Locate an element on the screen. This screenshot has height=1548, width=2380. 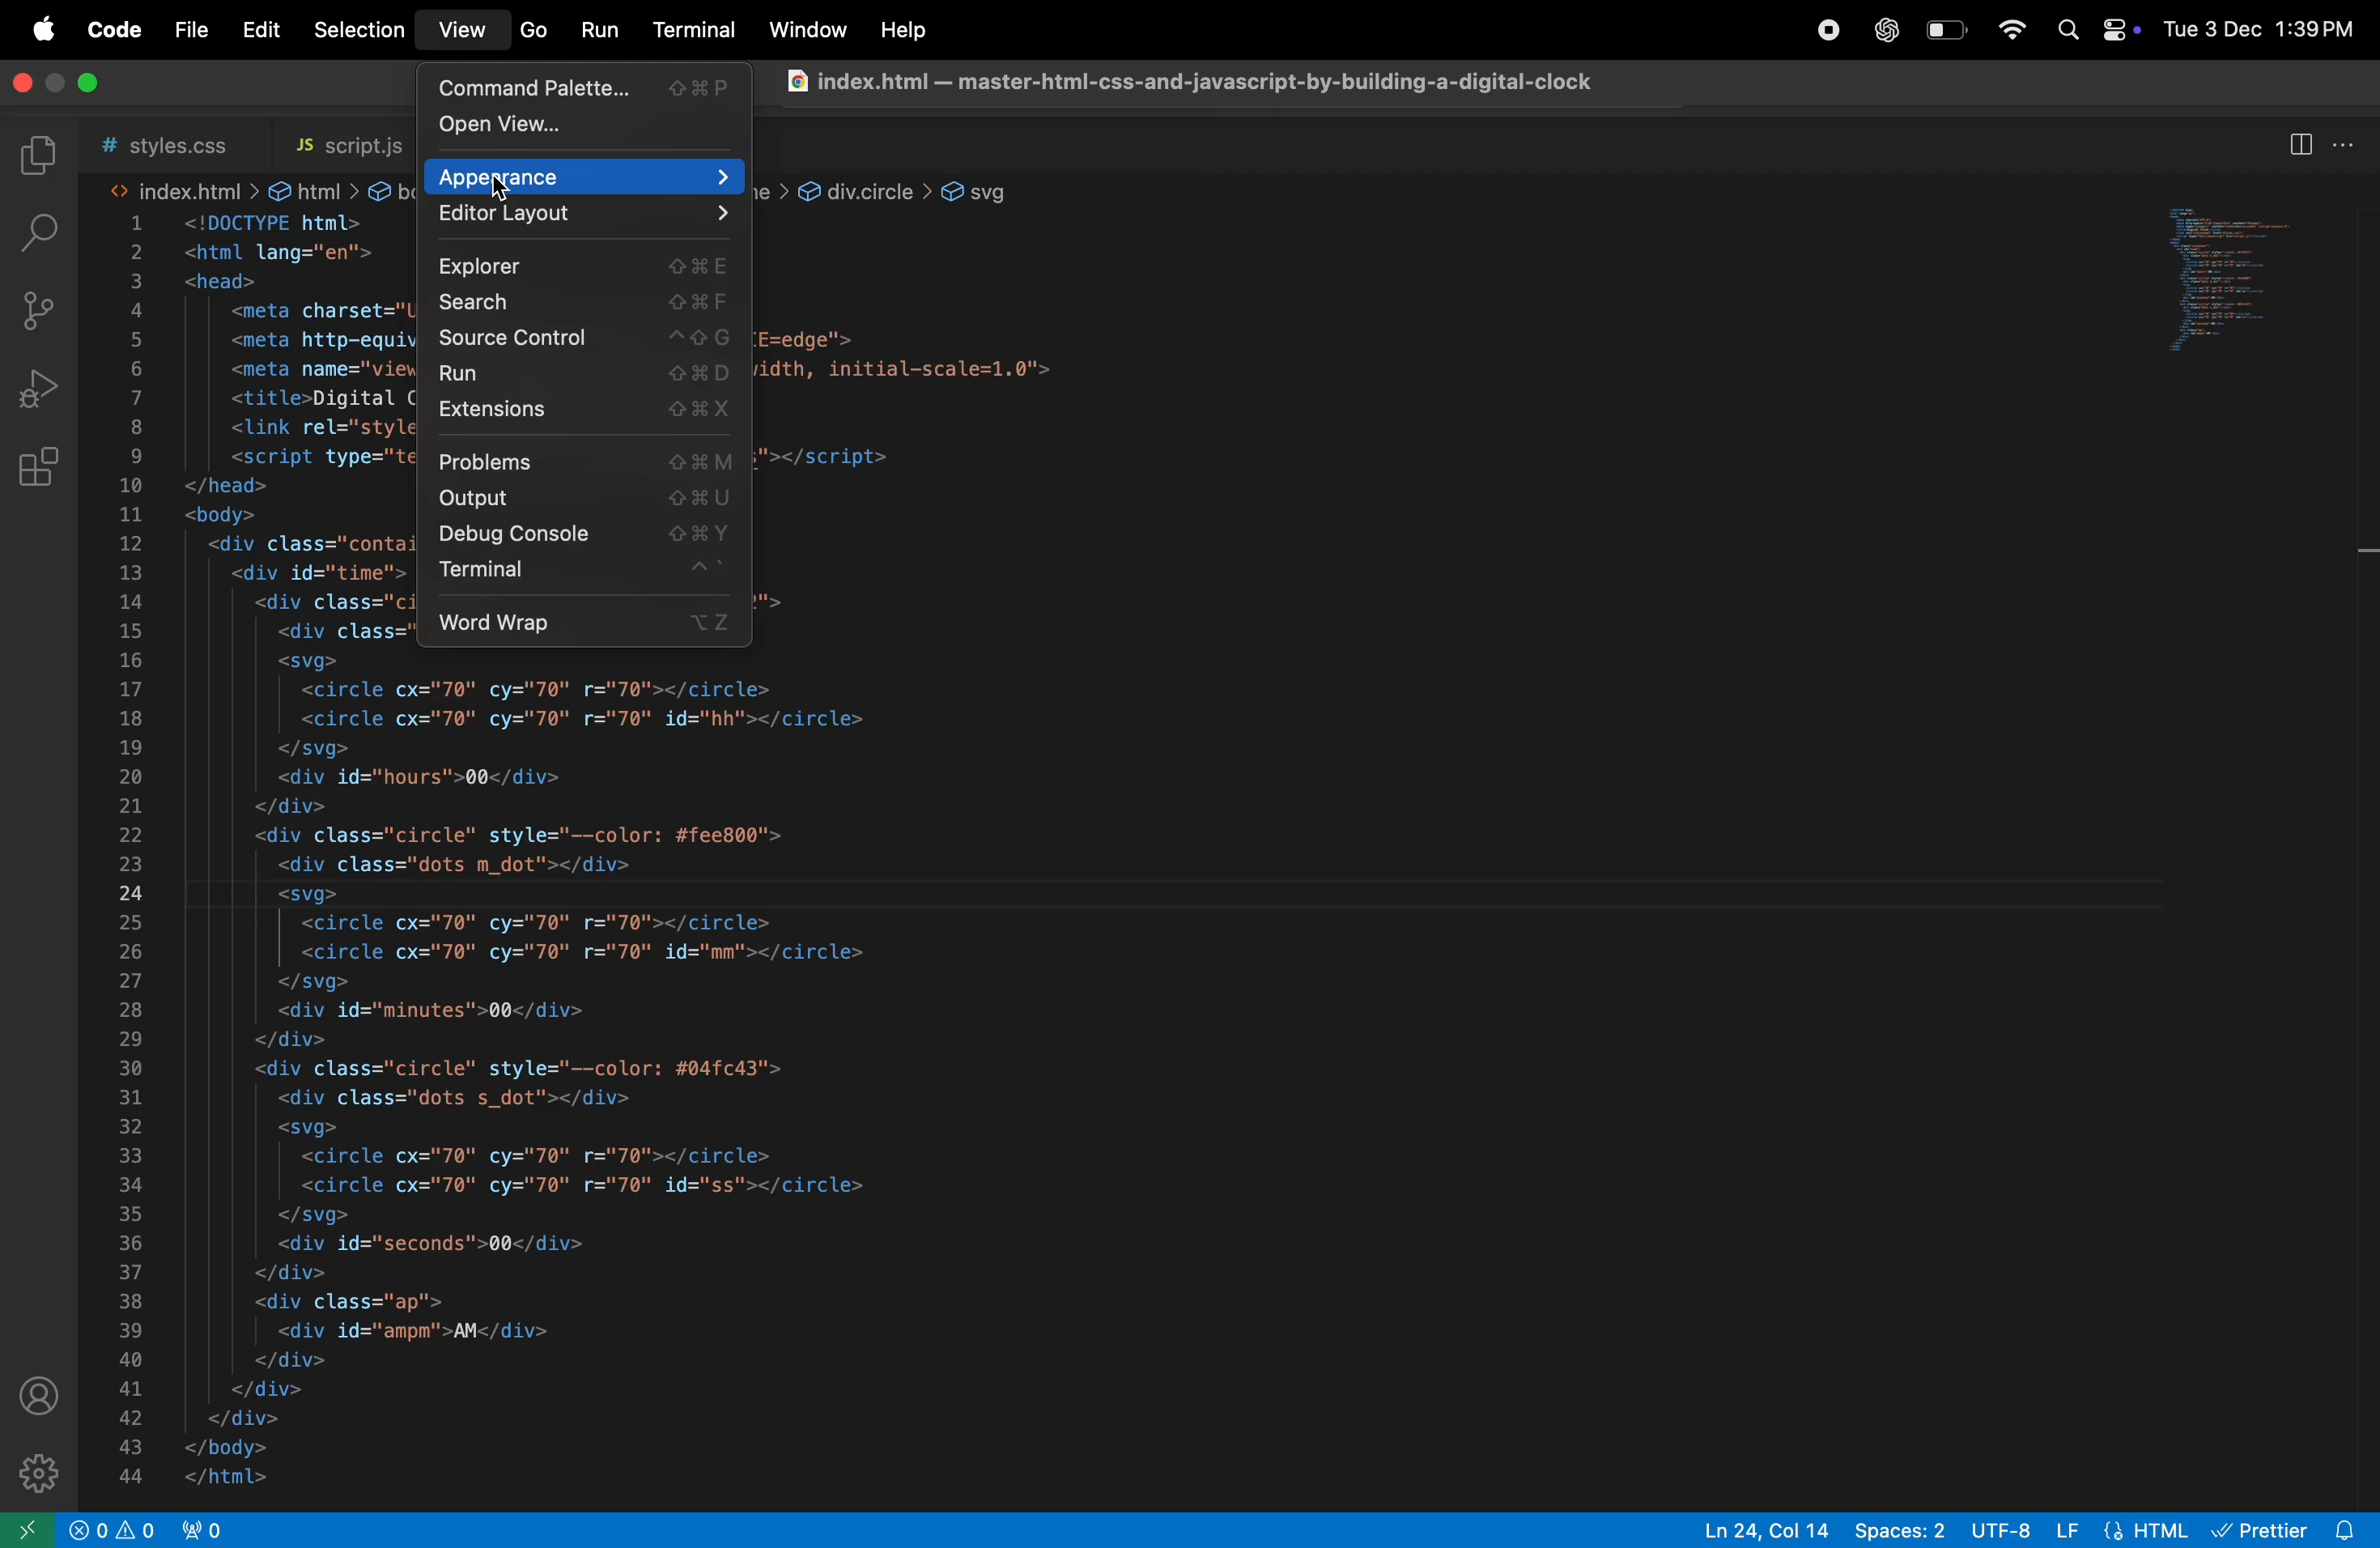
settings is located at coordinates (42, 1469).